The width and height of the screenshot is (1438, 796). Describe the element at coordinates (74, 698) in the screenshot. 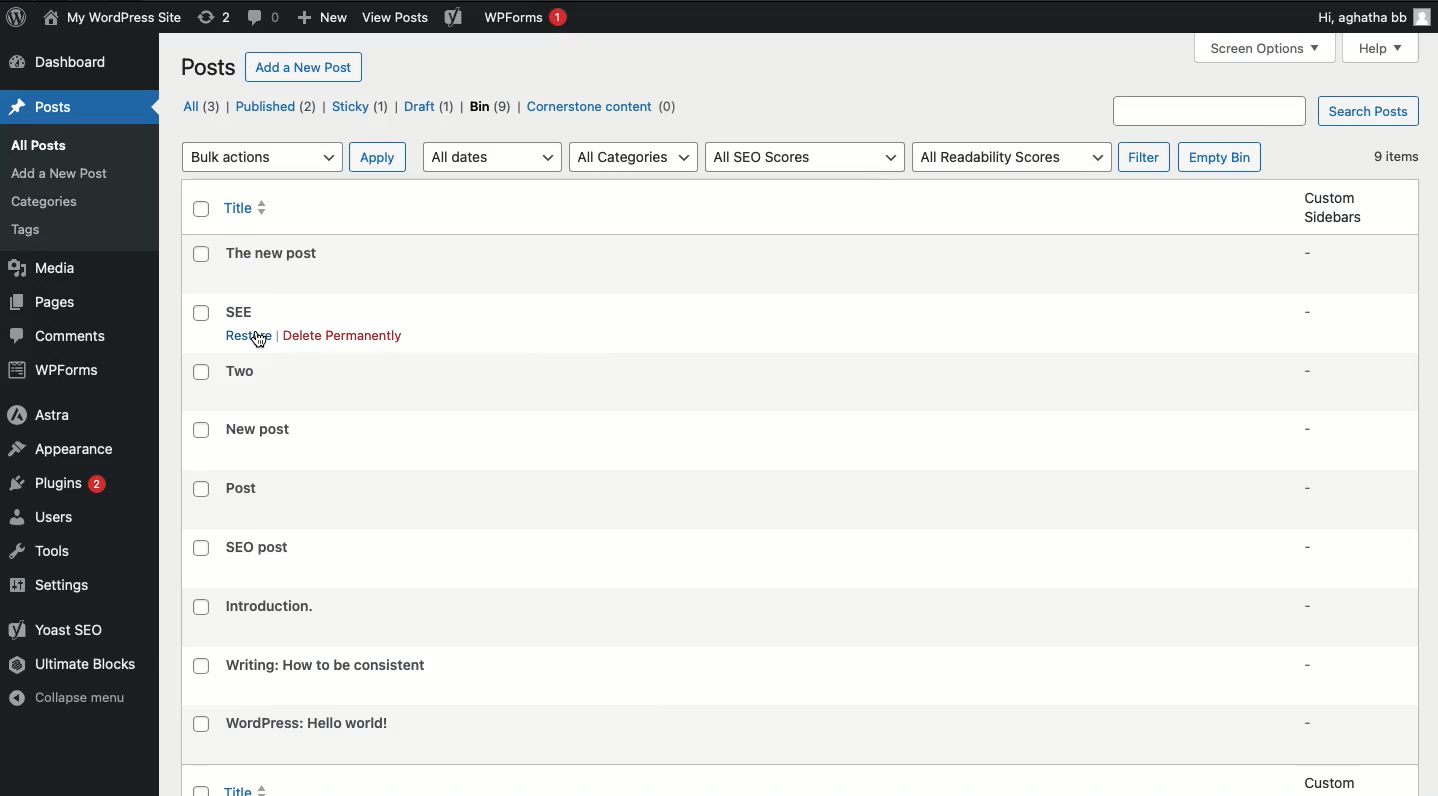

I see `Collapse menu` at that location.